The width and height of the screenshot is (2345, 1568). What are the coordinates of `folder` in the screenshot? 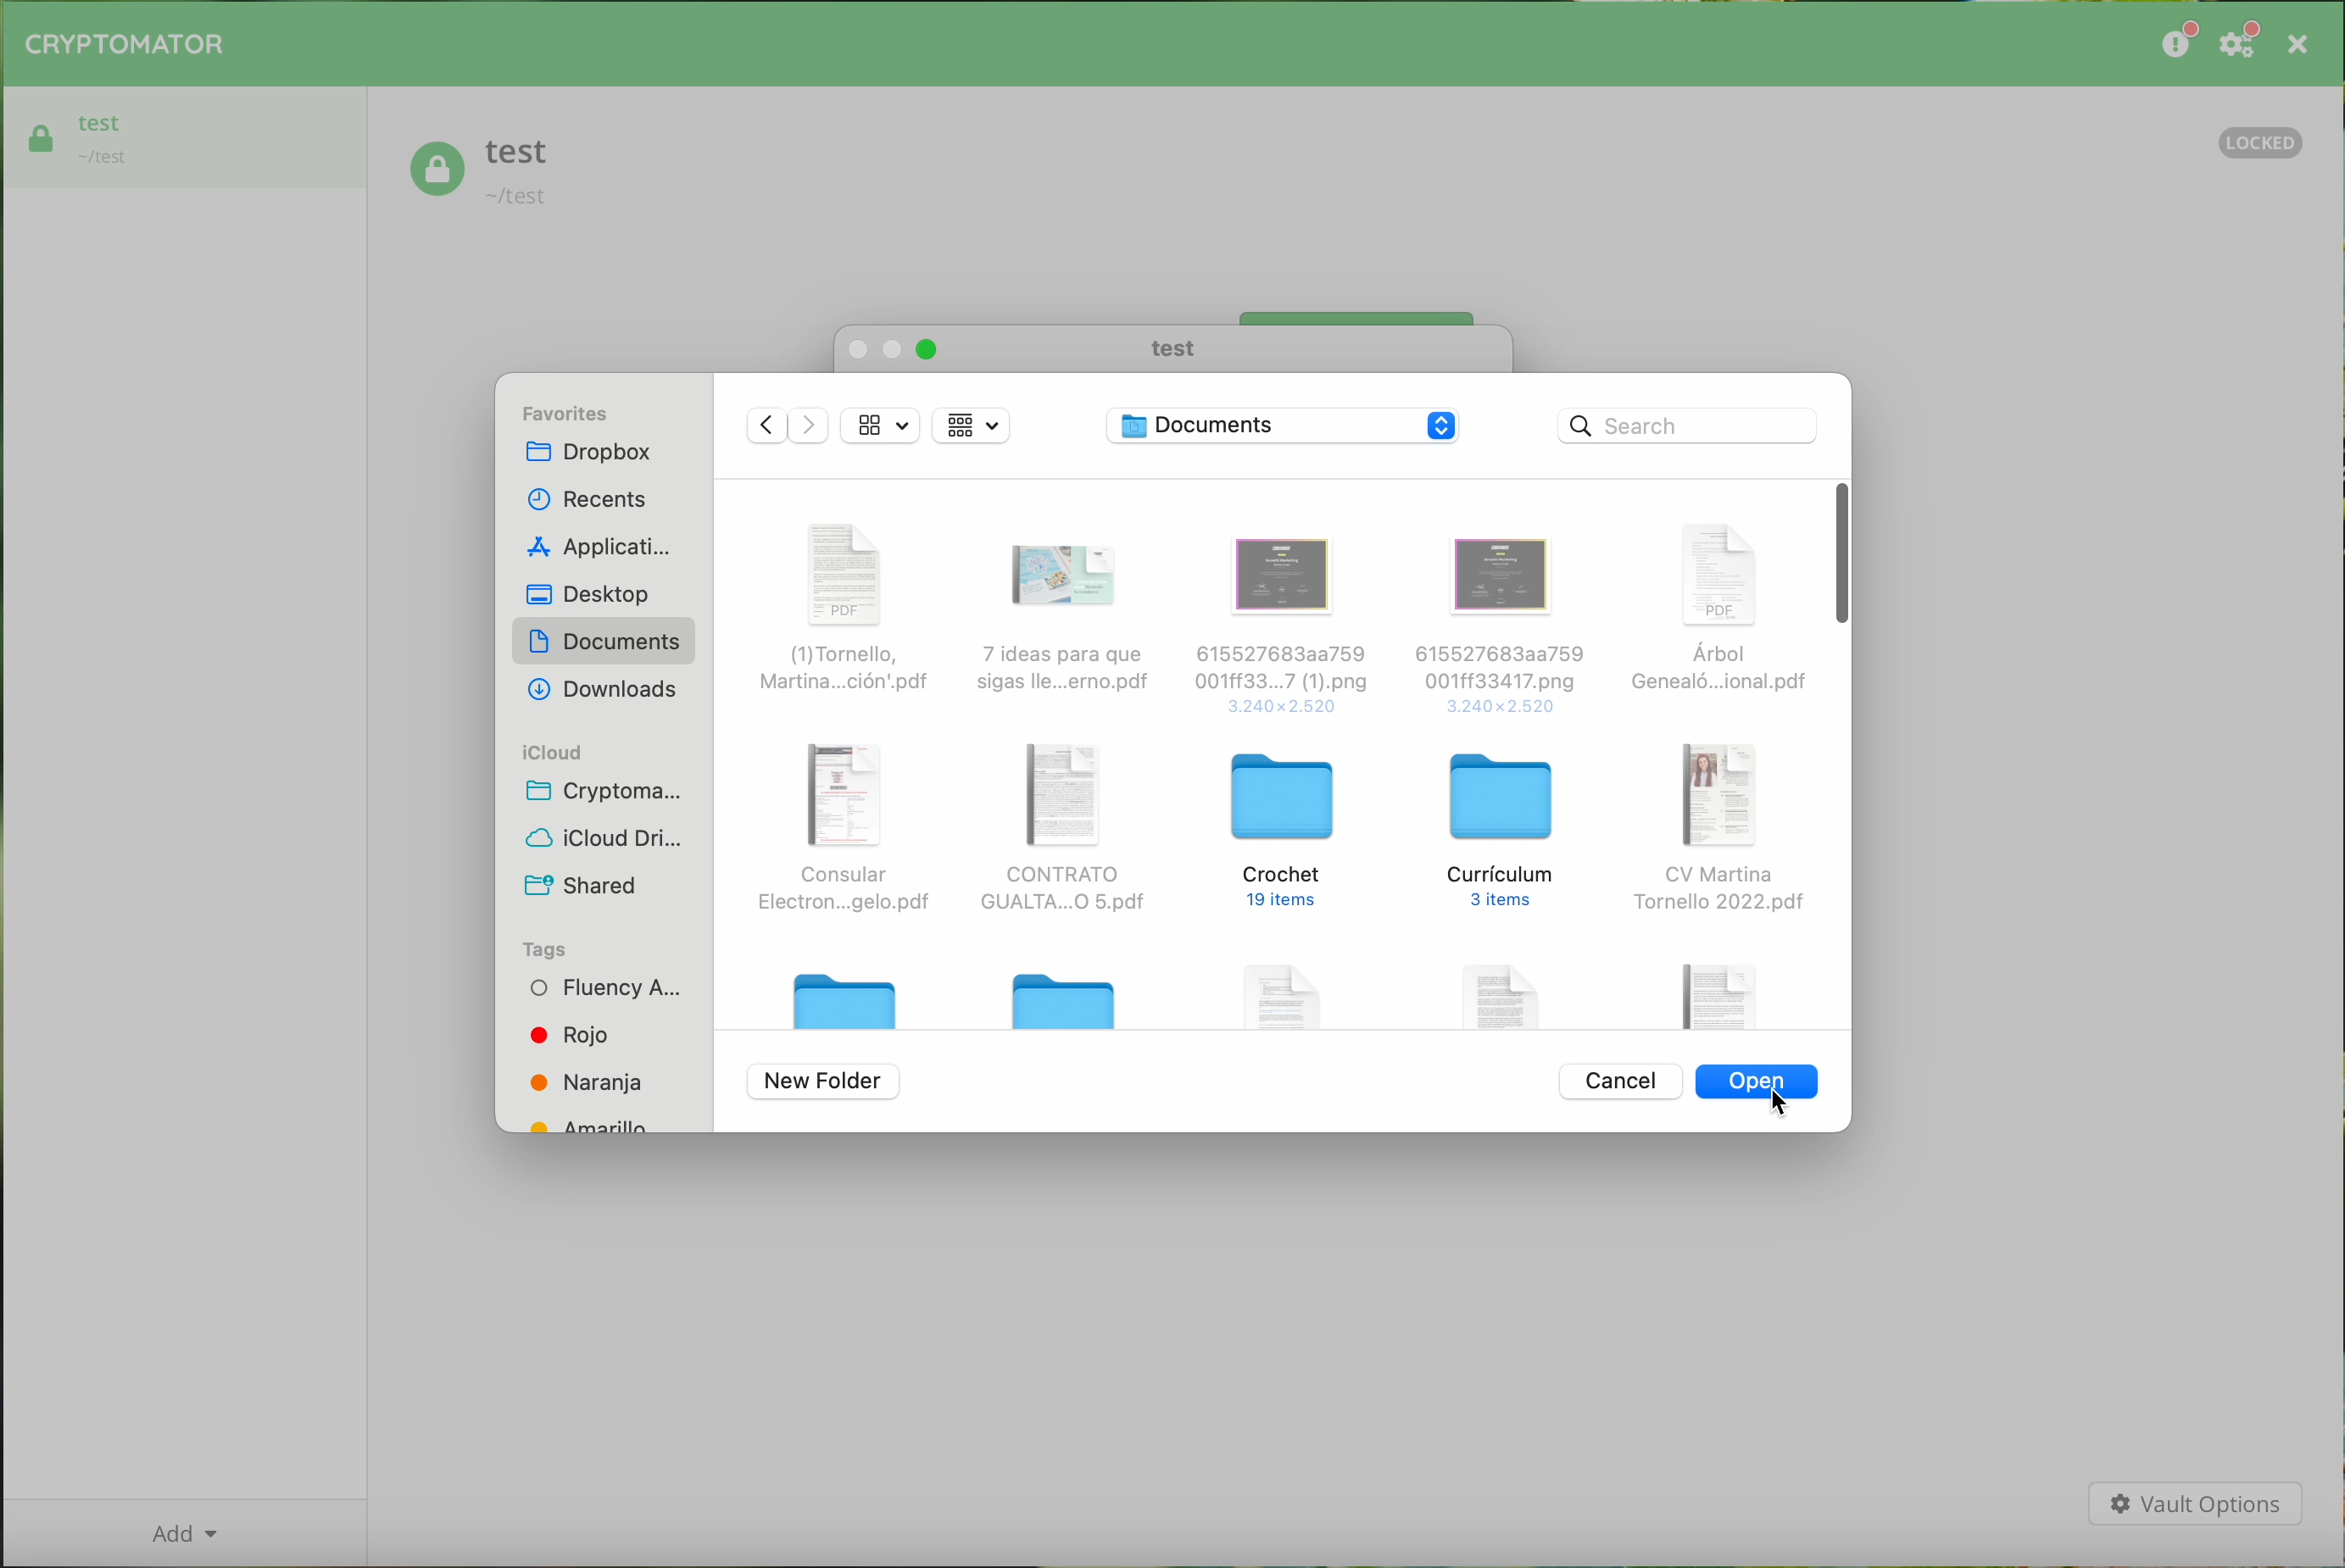 It's located at (1070, 998).